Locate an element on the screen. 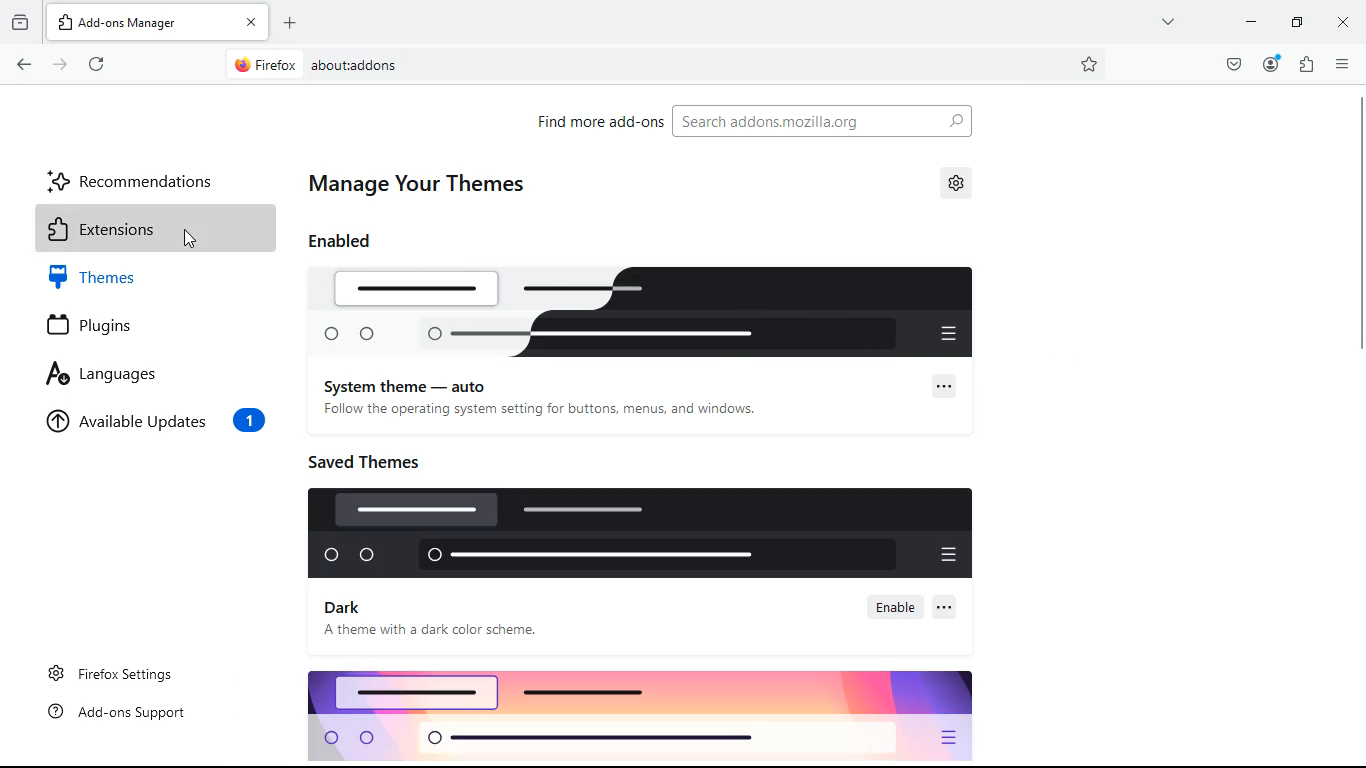 This screenshot has width=1366, height=768. dark is located at coordinates (634, 534).